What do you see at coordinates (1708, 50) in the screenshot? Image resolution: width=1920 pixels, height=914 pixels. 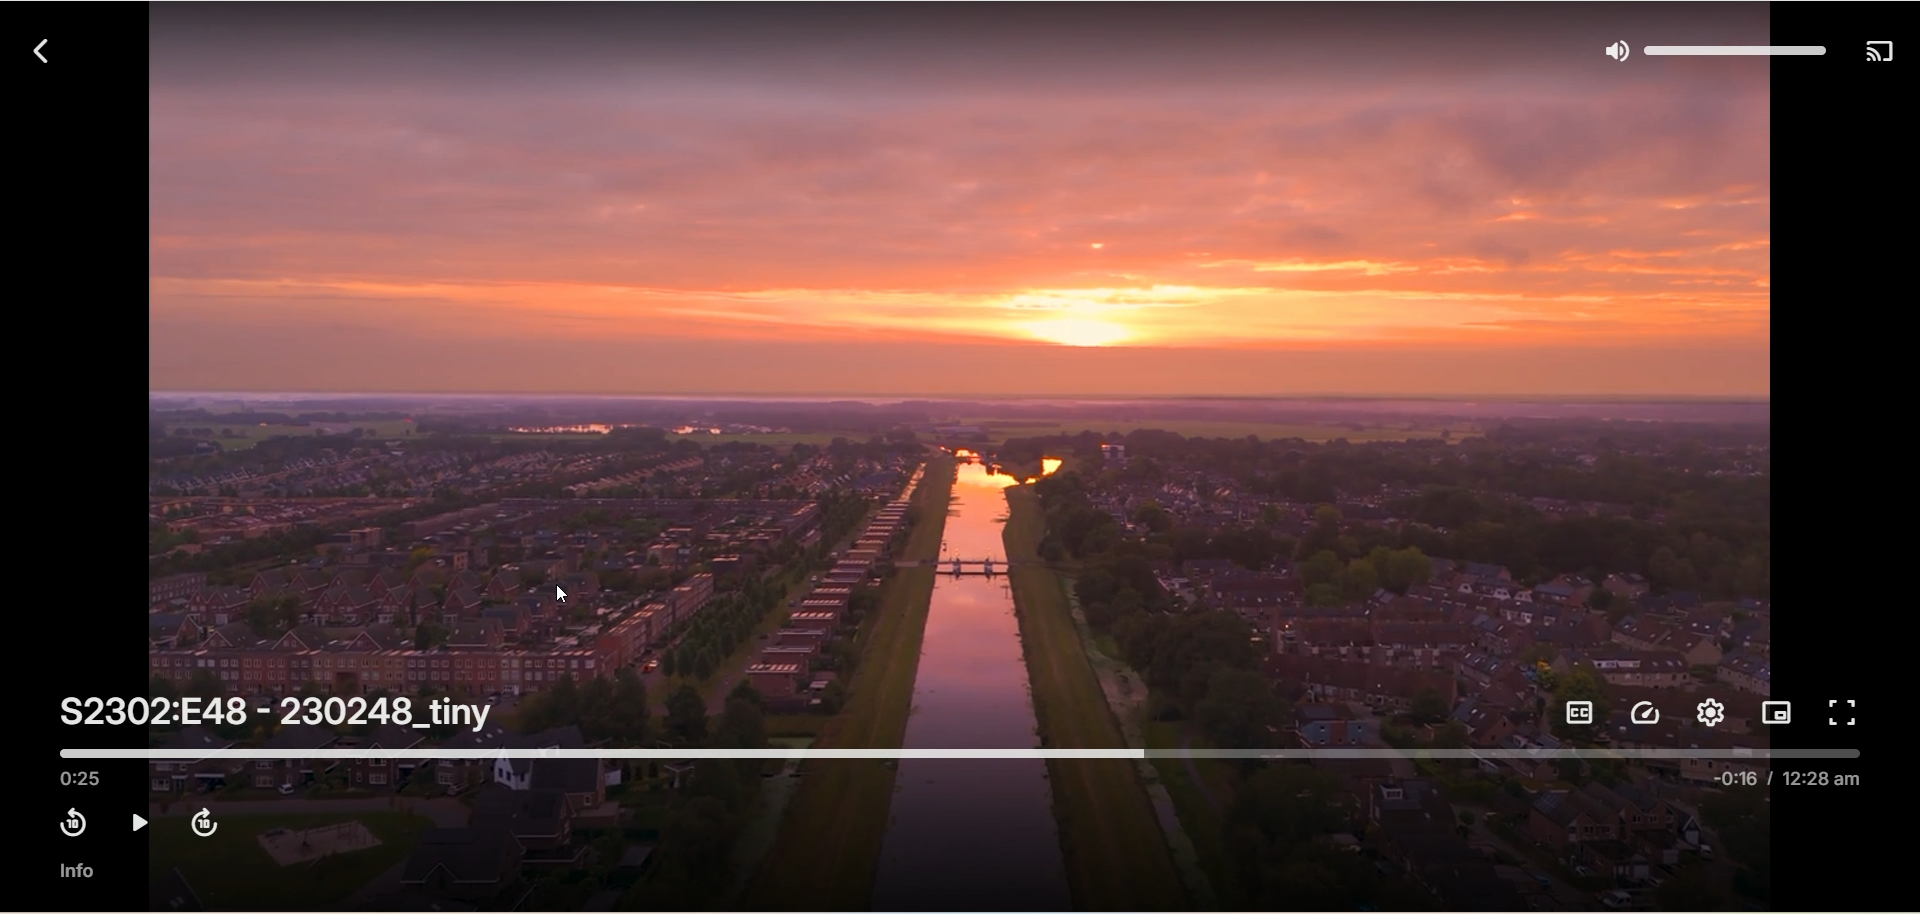 I see `volume` at bounding box center [1708, 50].